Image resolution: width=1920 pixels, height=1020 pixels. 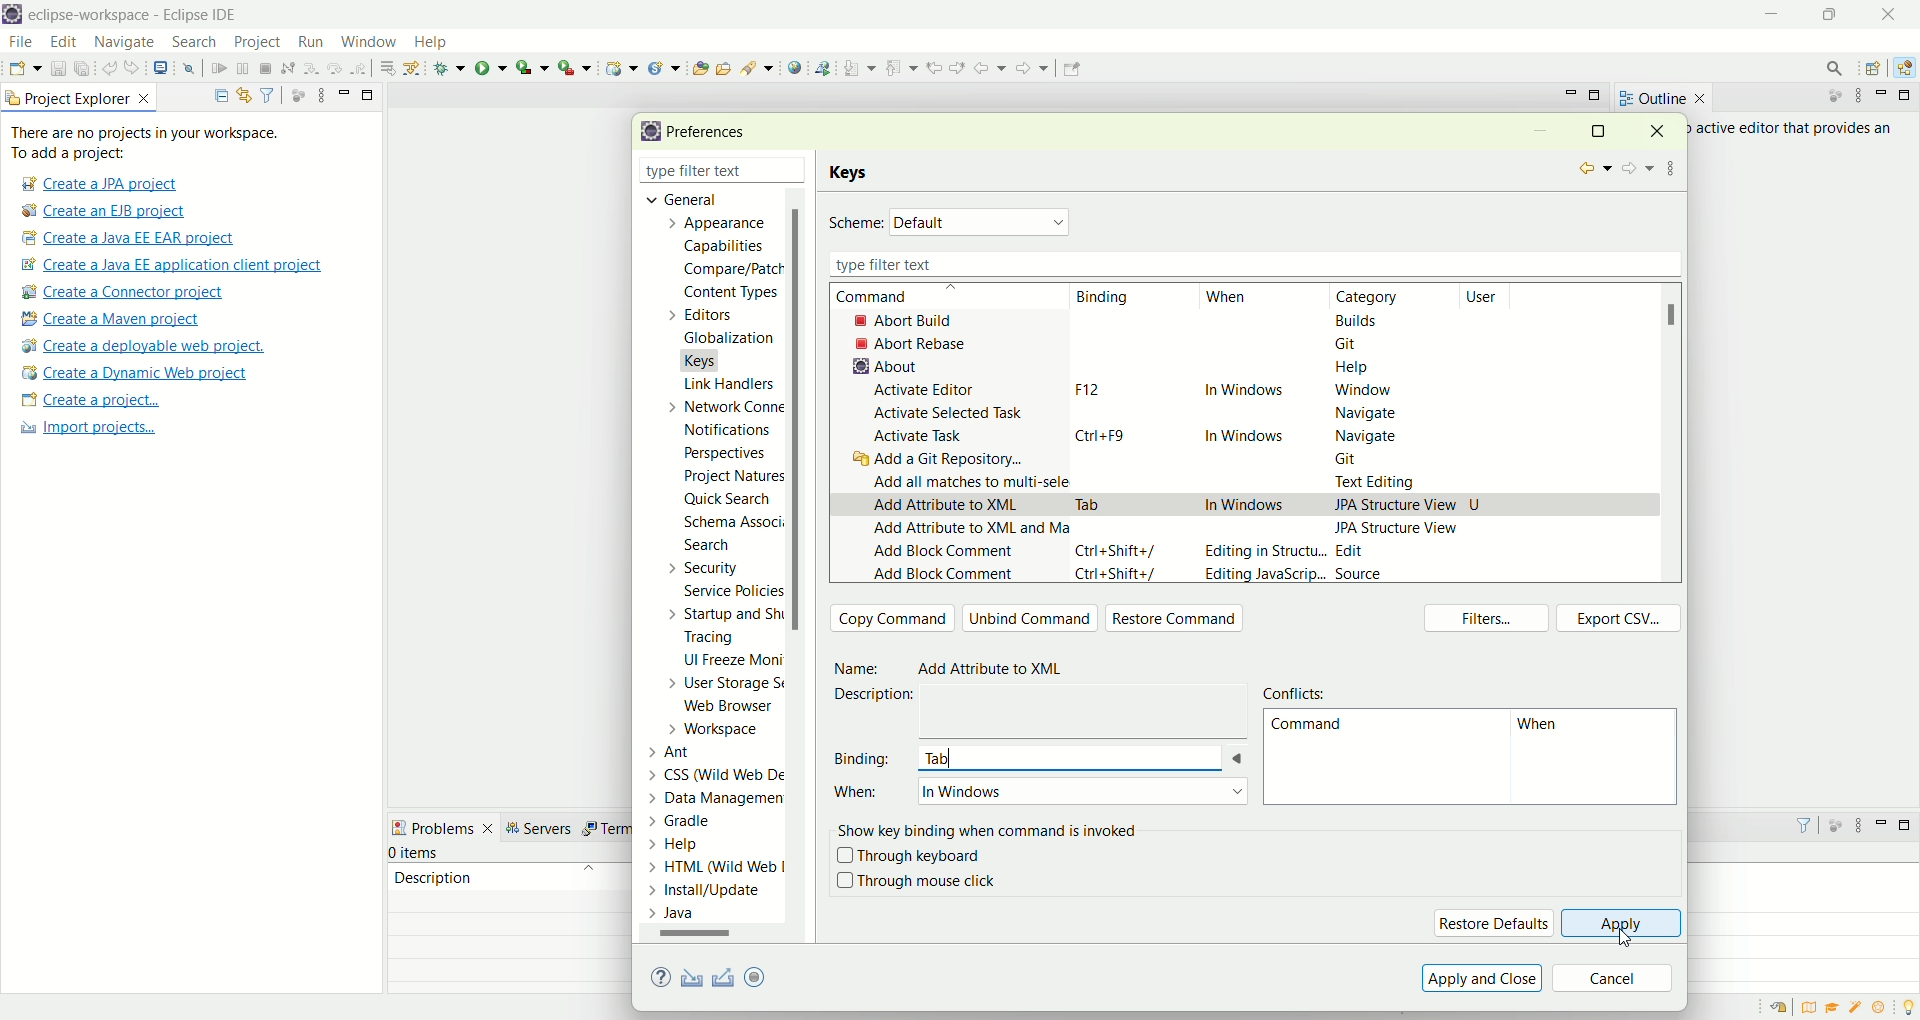 What do you see at coordinates (532, 67) in the screenshot?
I see `coverage` at bounding box center [532, 67].